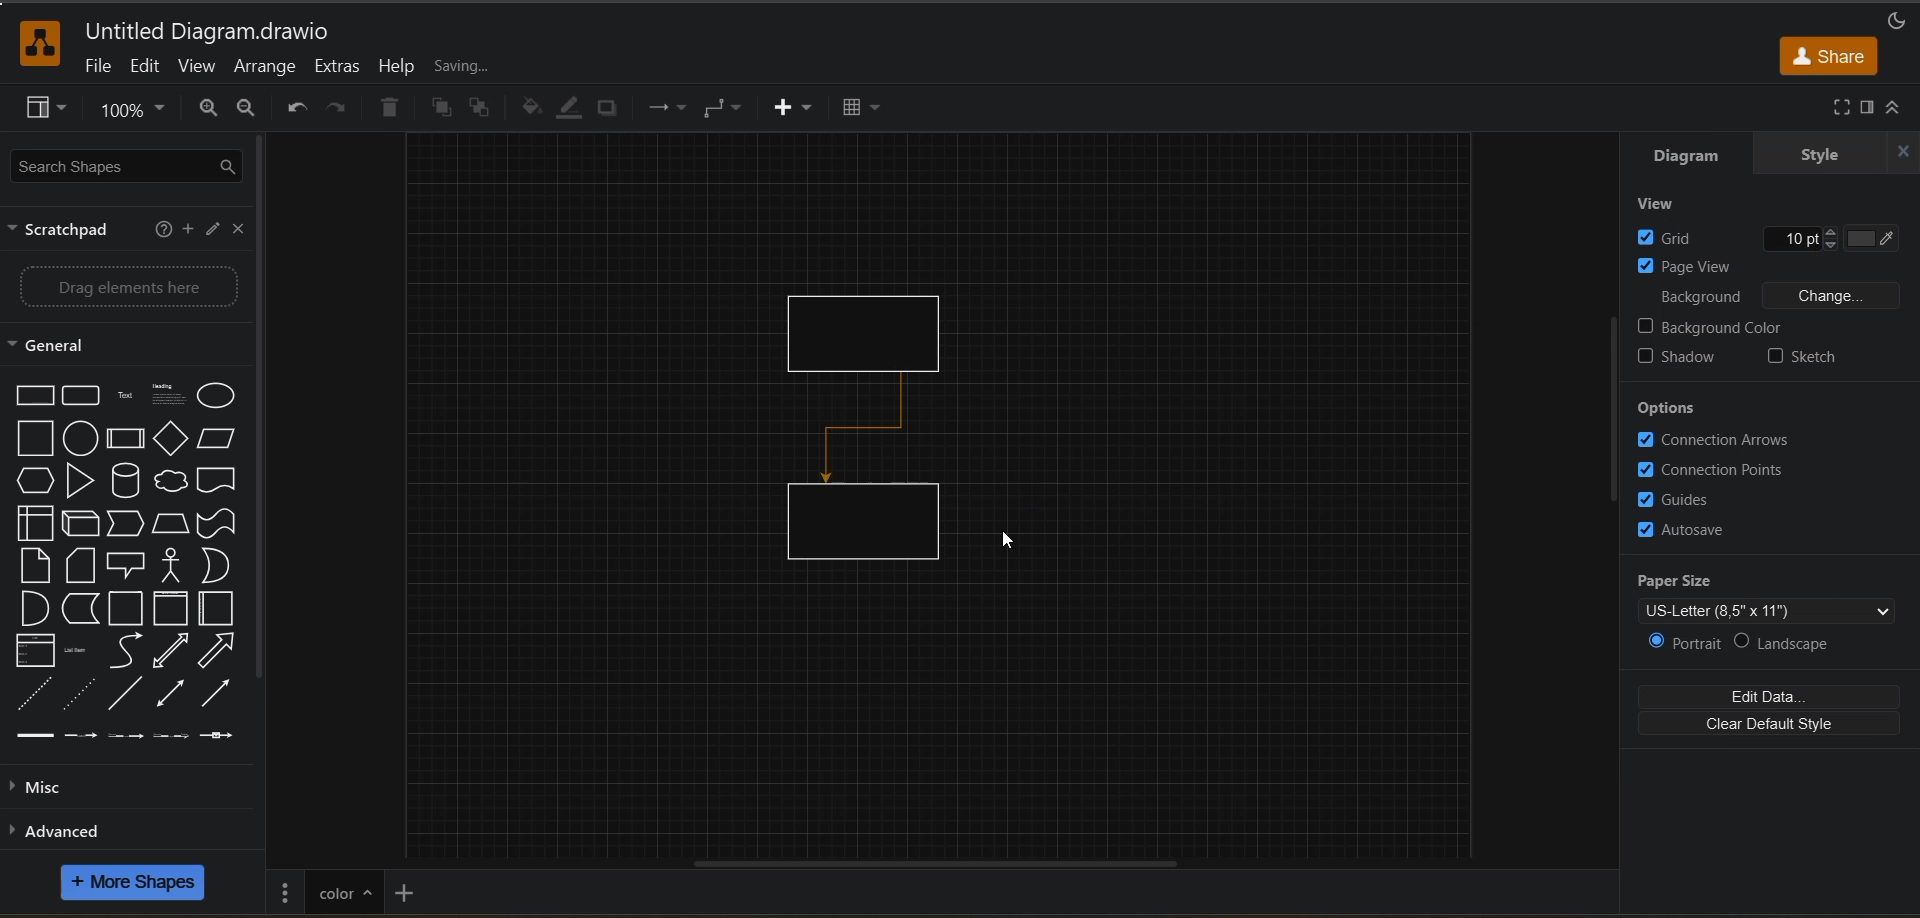 The width and height of the screenshot is (1920, 918). Describe the element at coordinates (214, 230) in the screenshot. I see `edit` at that location.